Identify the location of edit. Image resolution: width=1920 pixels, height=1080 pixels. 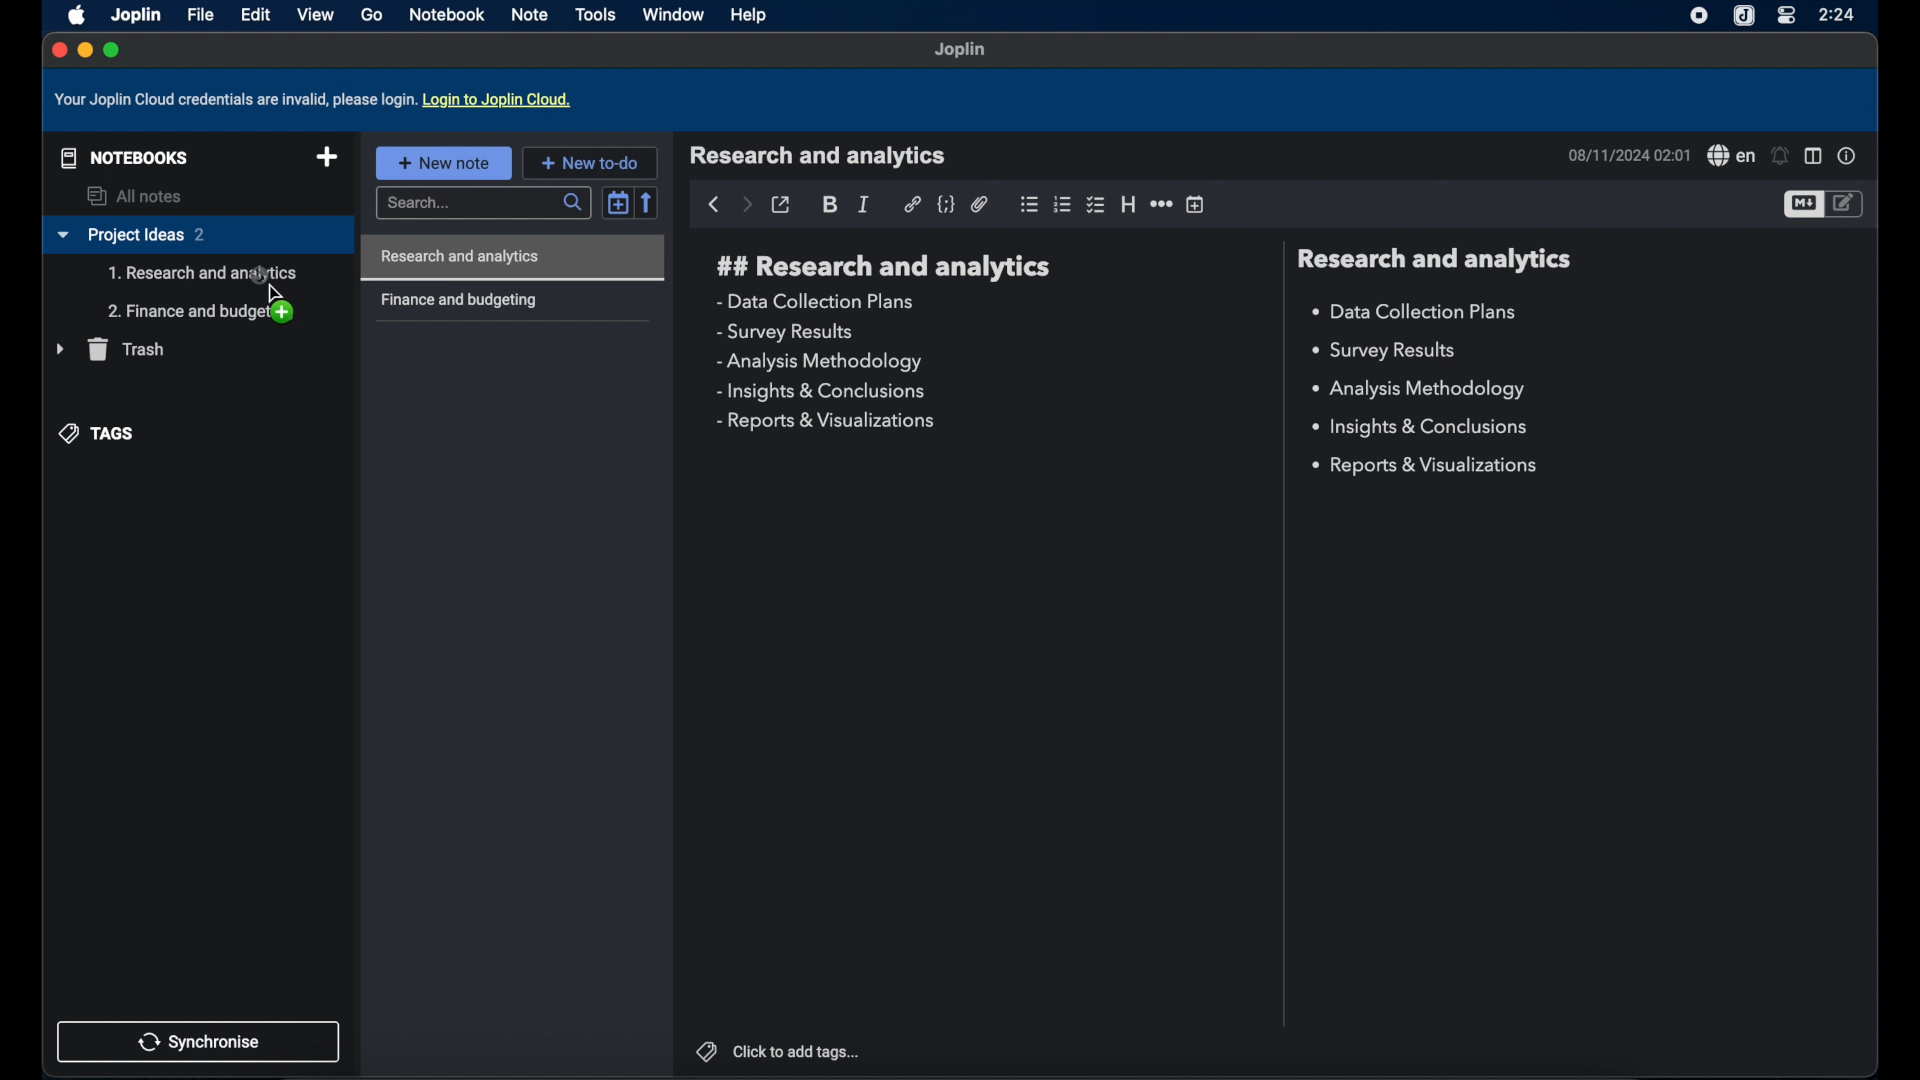
(255, 14).